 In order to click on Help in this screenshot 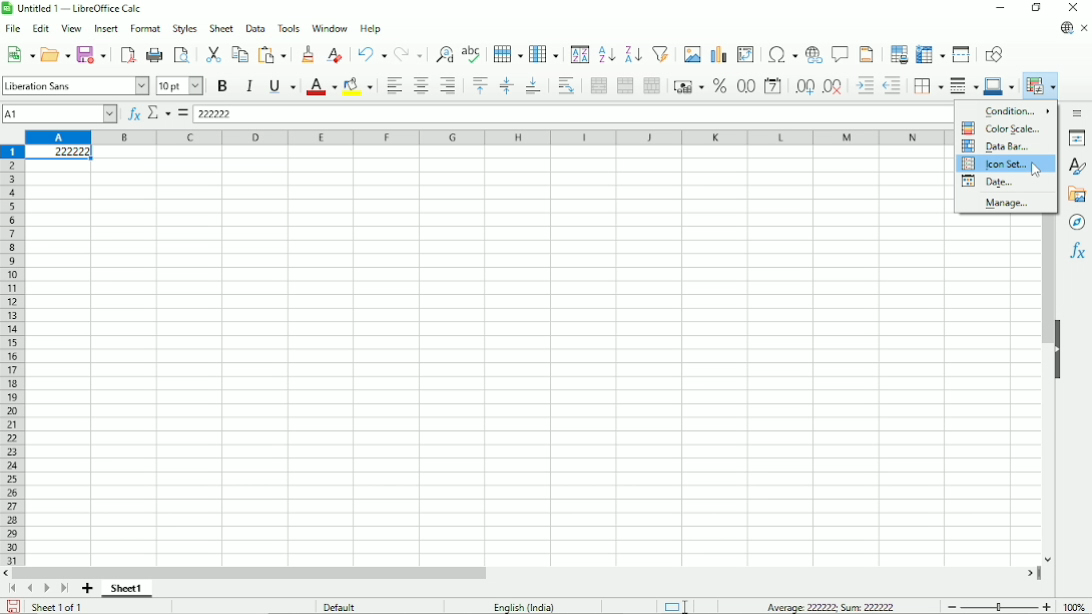, I will do `click(371, 29)`.